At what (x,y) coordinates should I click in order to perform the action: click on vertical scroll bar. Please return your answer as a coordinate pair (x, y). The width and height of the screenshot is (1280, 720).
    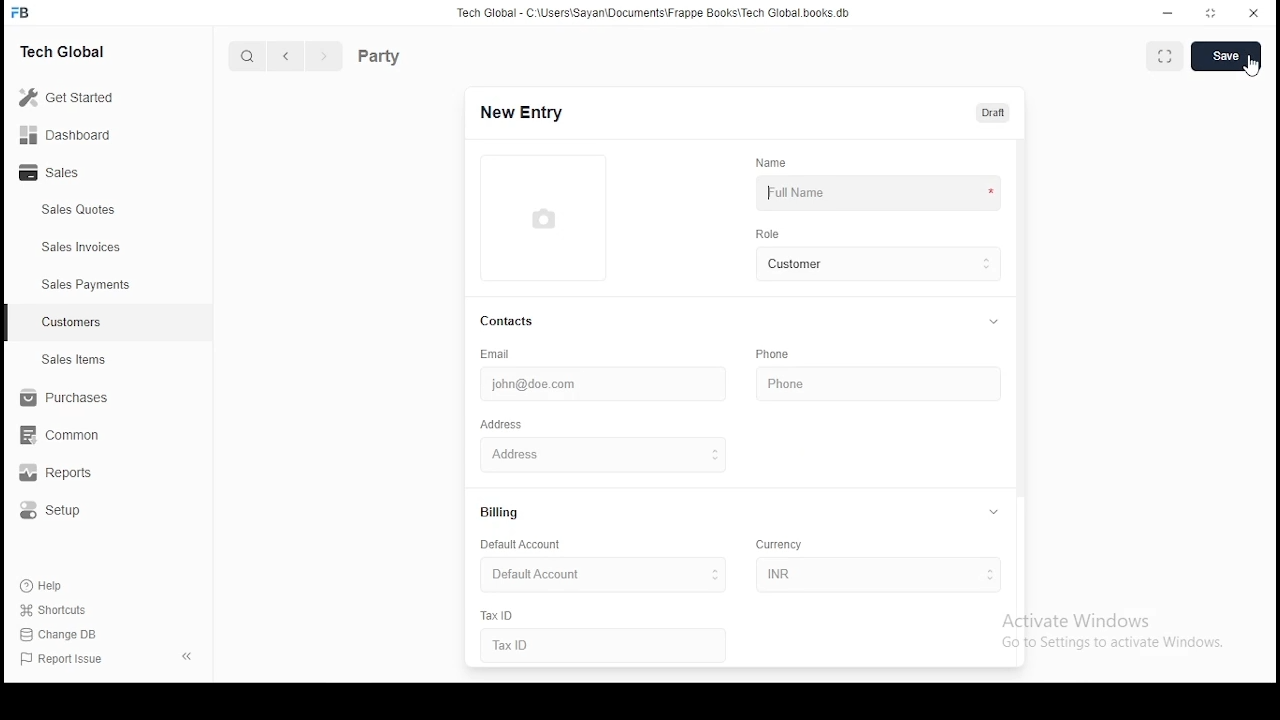
    Looking at the image, I should click on (1024, 321).